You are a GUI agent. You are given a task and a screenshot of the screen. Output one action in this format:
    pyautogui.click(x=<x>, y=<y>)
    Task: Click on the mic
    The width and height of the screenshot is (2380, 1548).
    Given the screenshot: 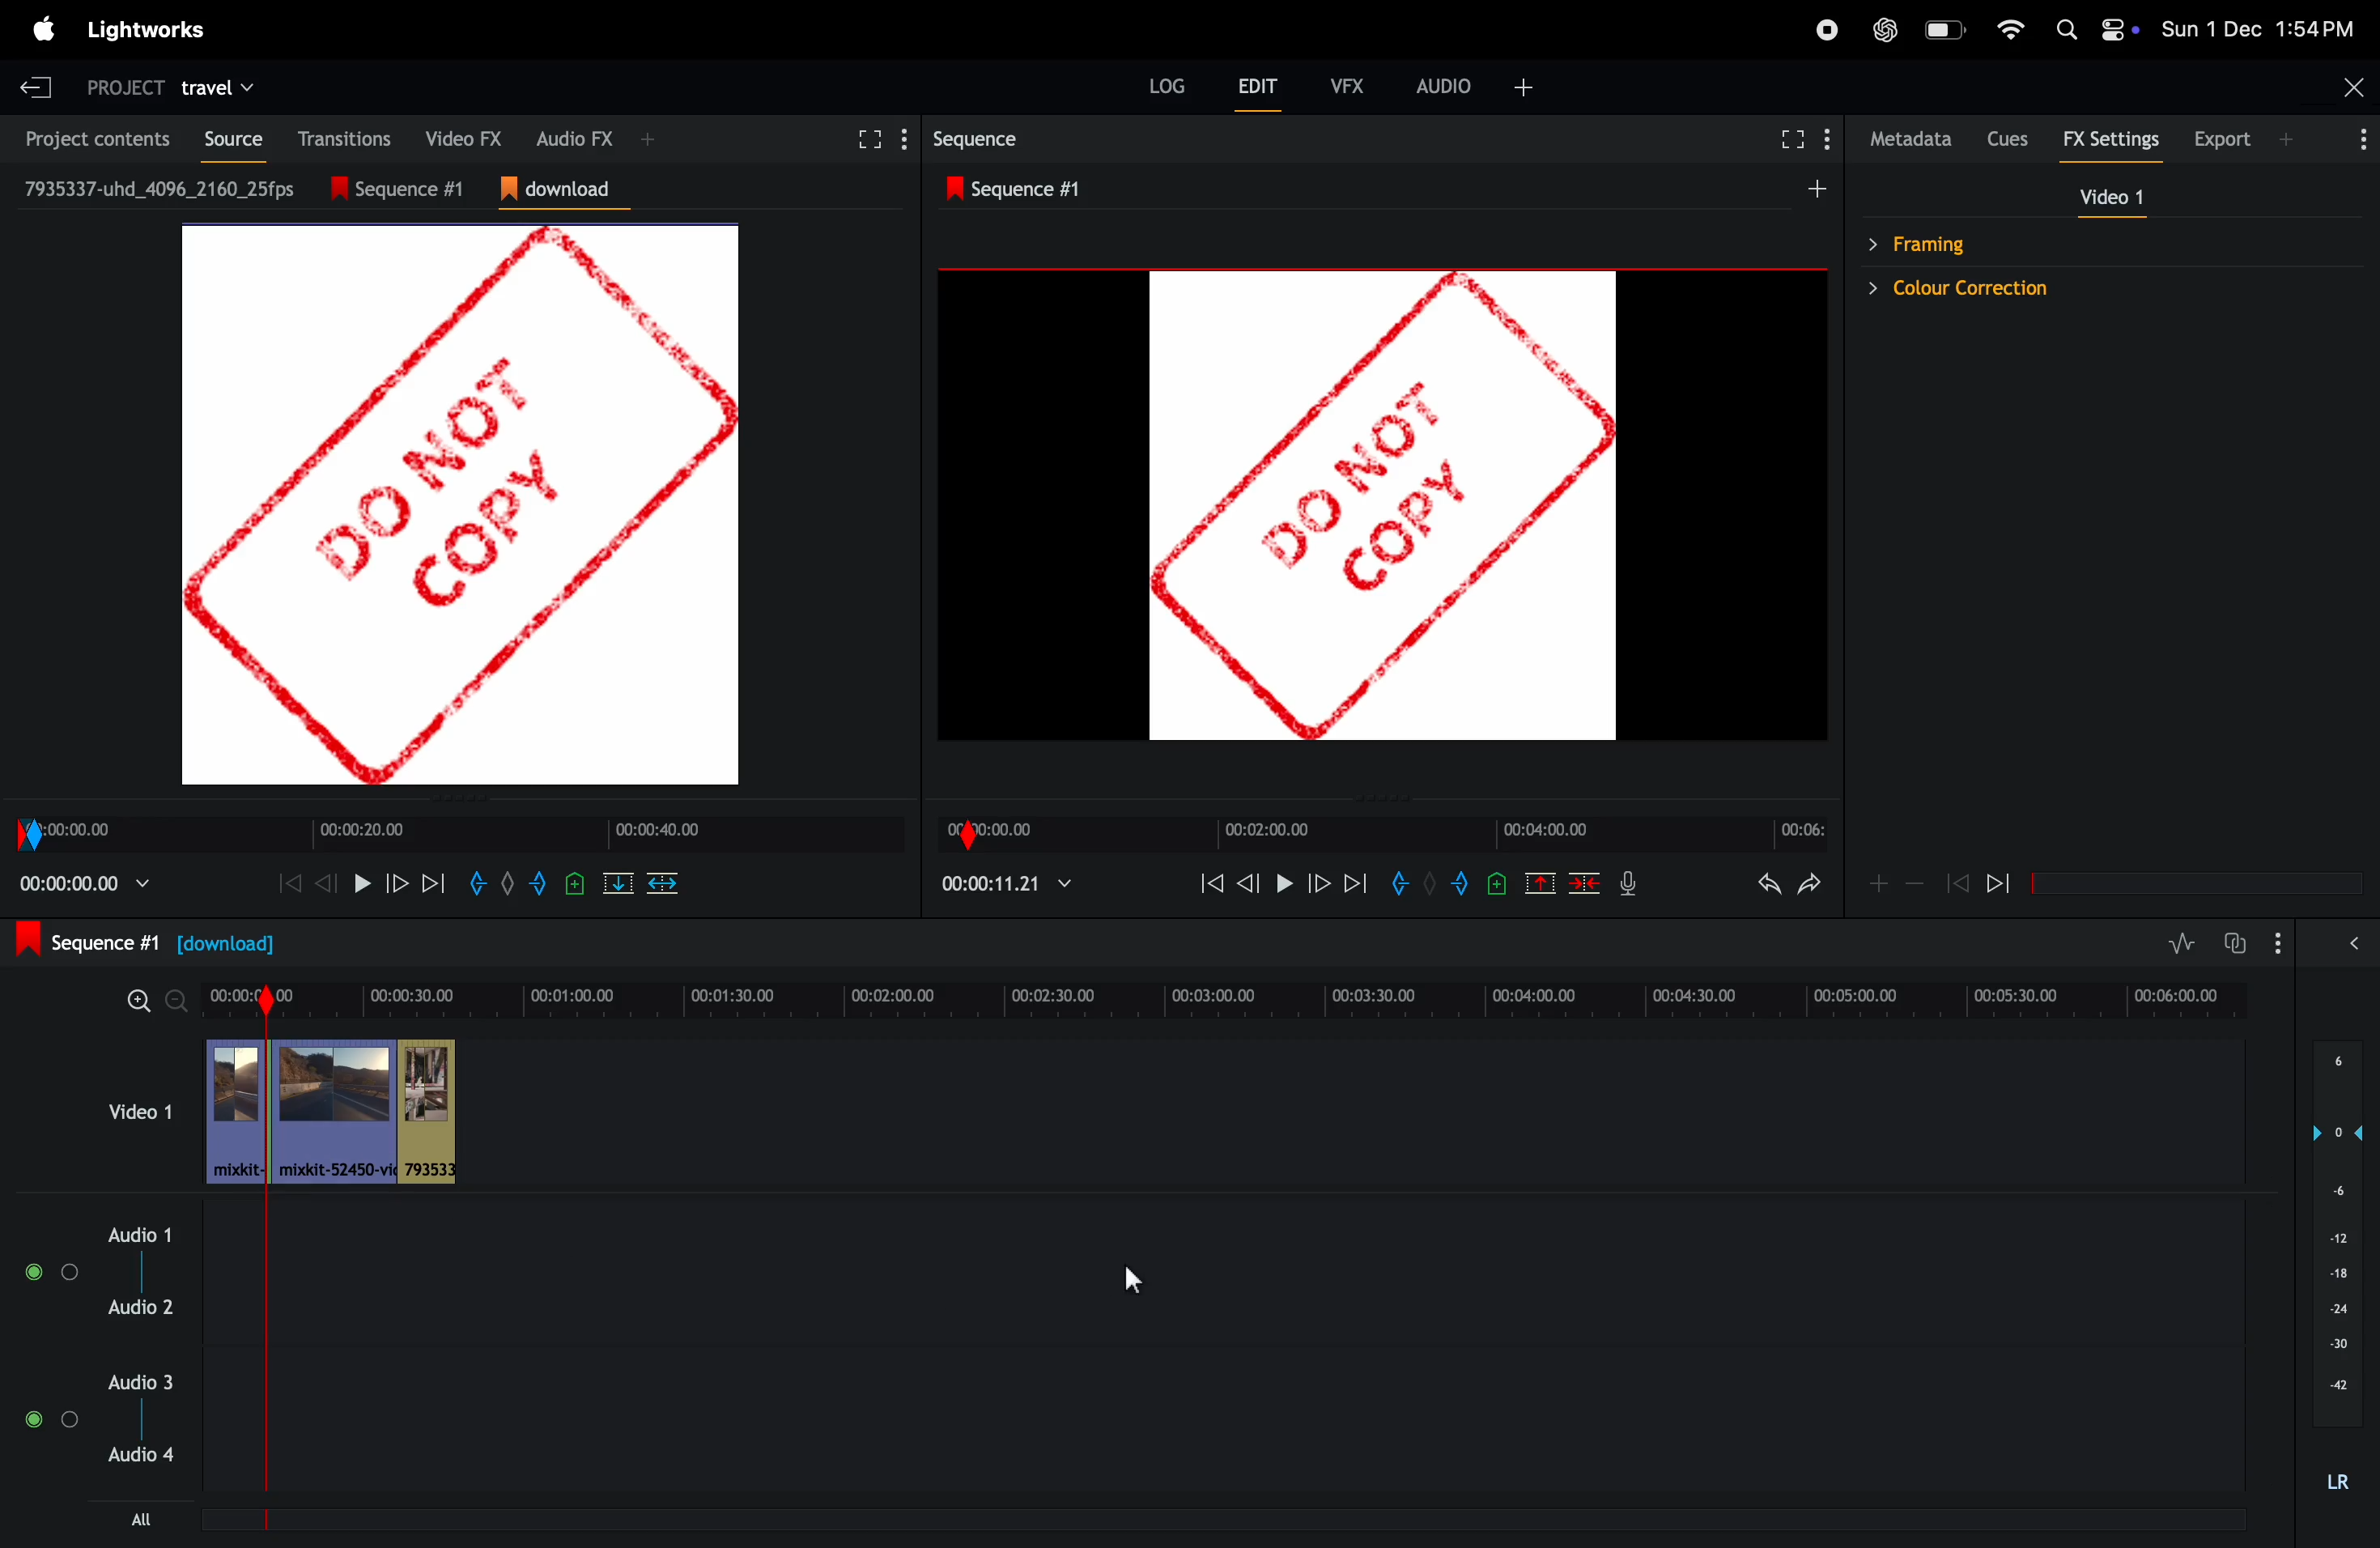 What is the action you would take?
    pyautogui.click(x=1628, y=882)
    